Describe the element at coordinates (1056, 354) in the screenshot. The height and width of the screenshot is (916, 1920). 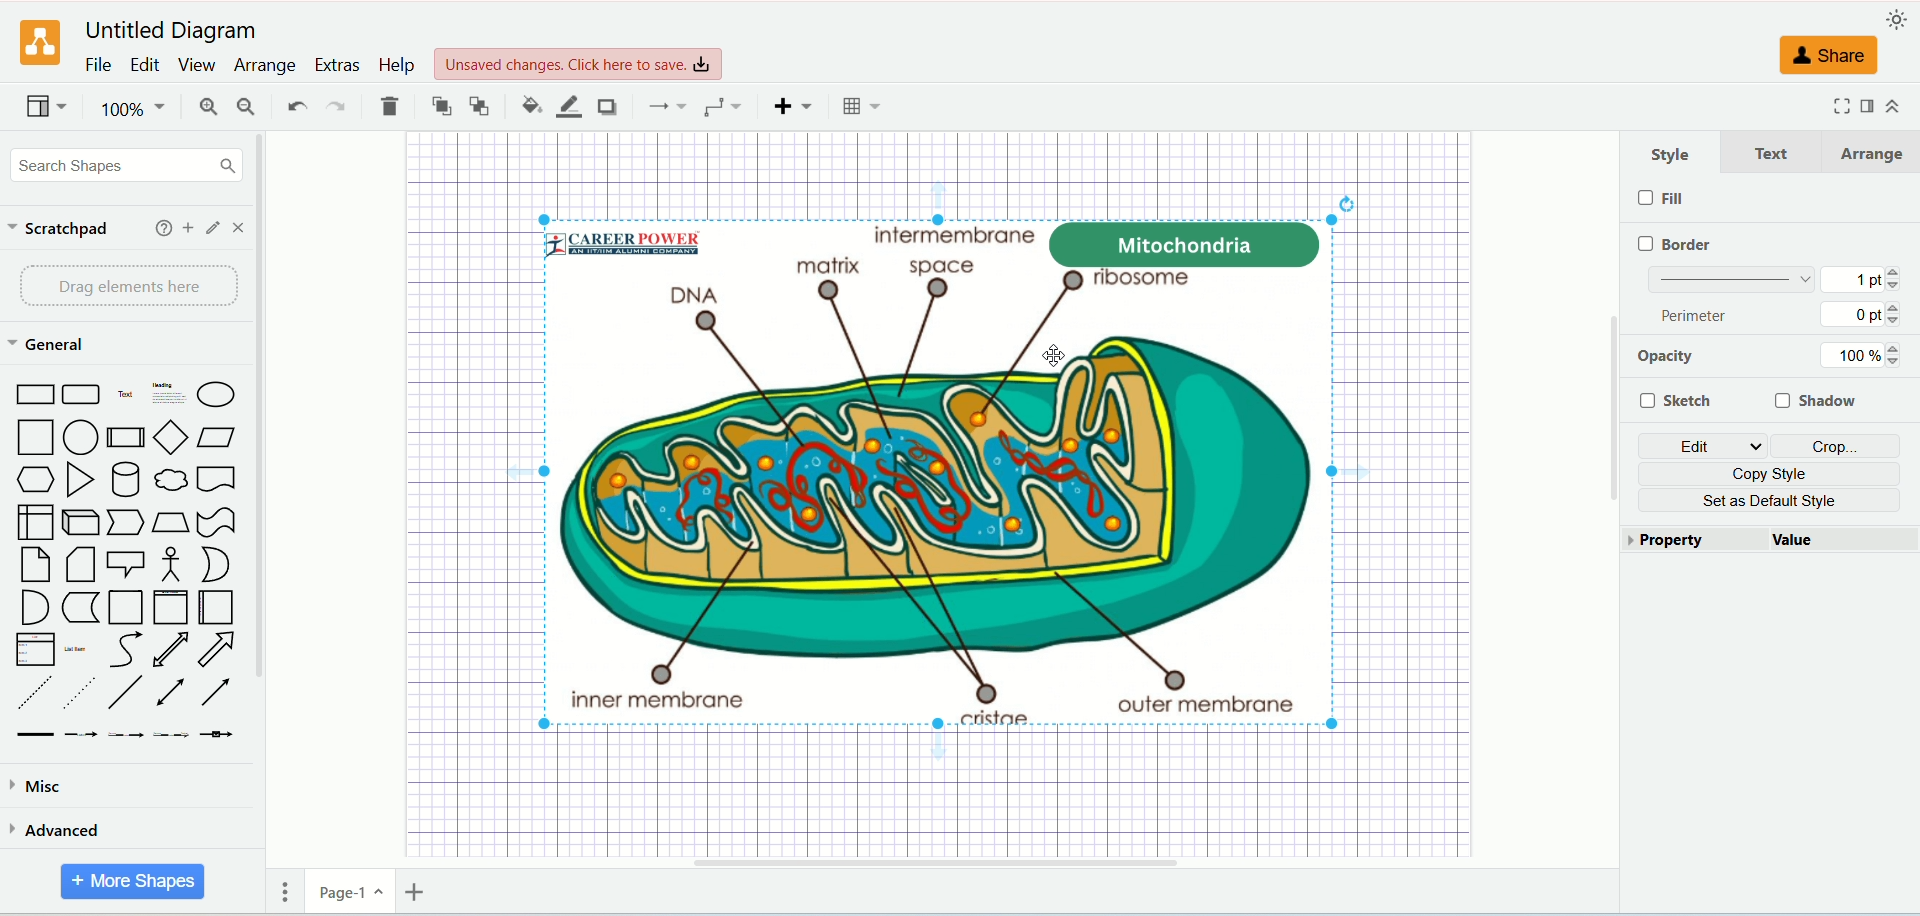
I see `Cursor Position` at that location.